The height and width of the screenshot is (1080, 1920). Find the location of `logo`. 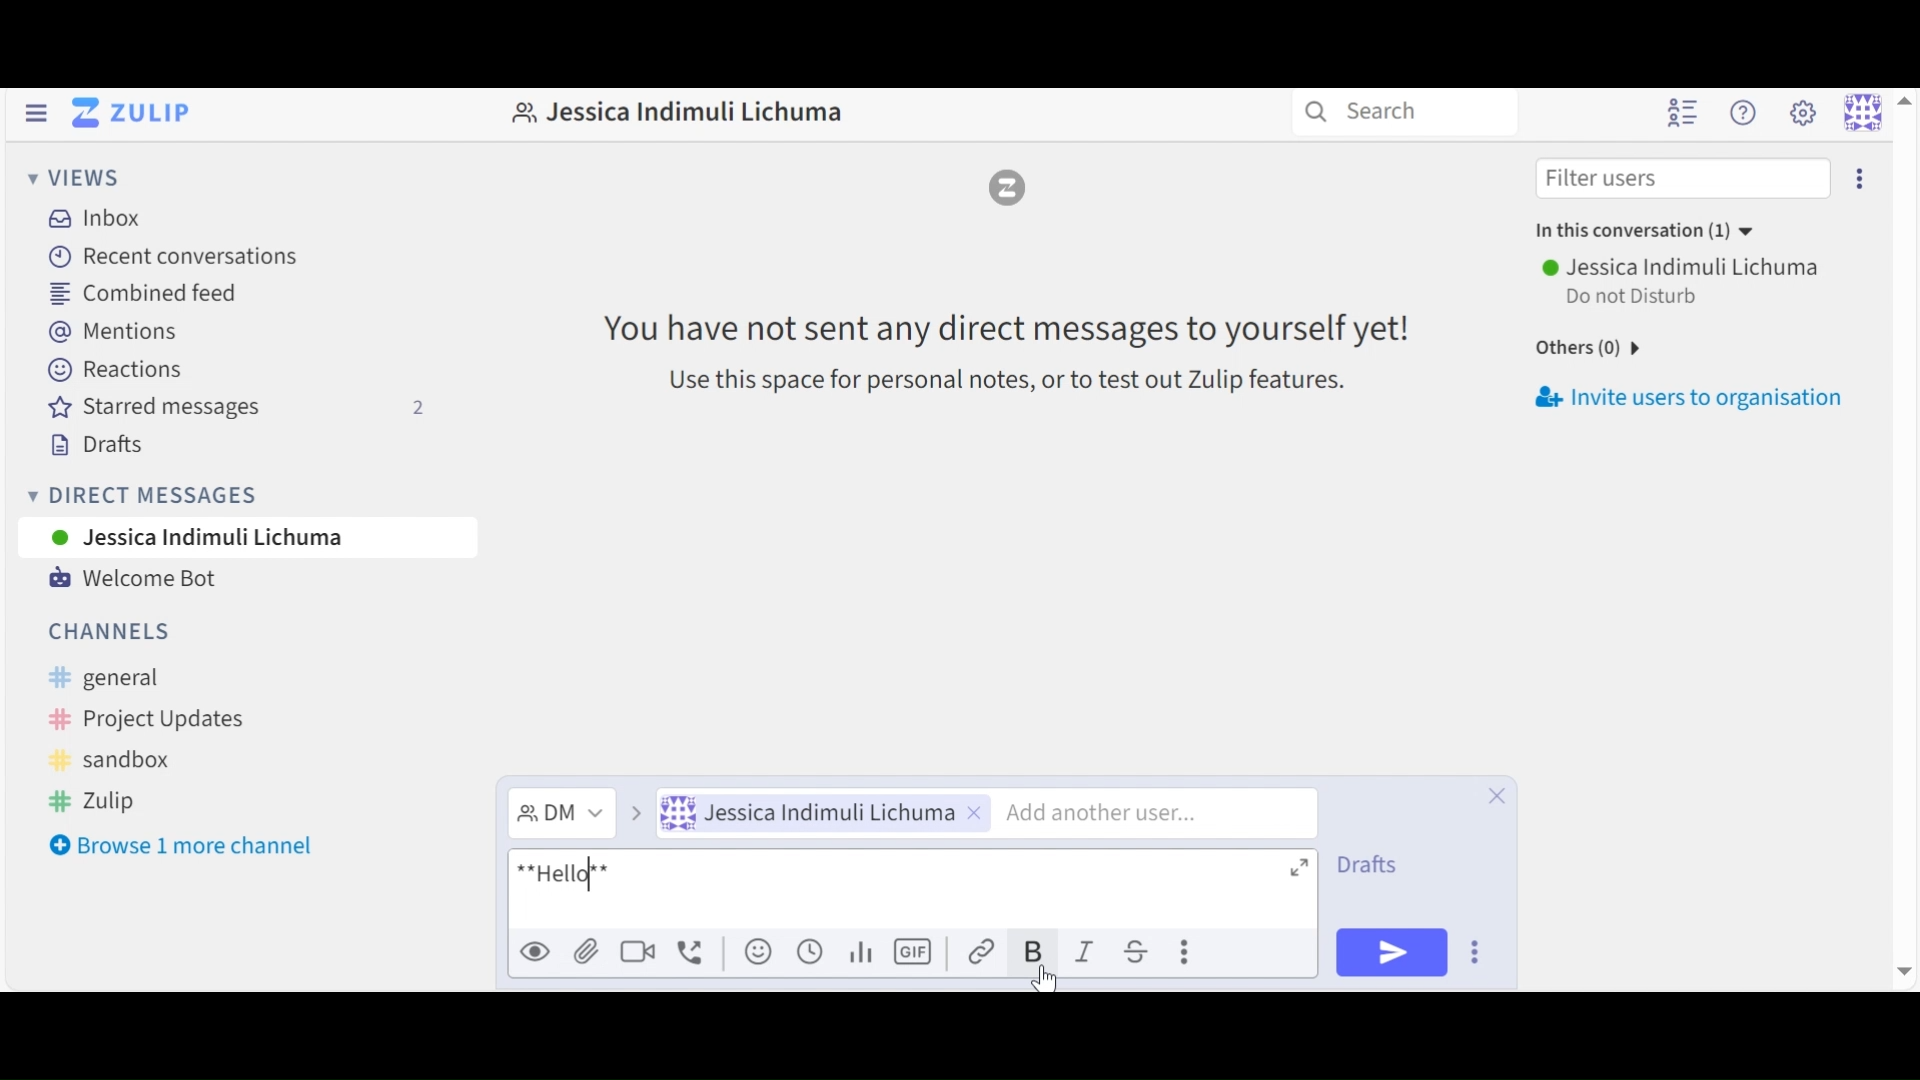

logo is located at coordinates (1010, 187).